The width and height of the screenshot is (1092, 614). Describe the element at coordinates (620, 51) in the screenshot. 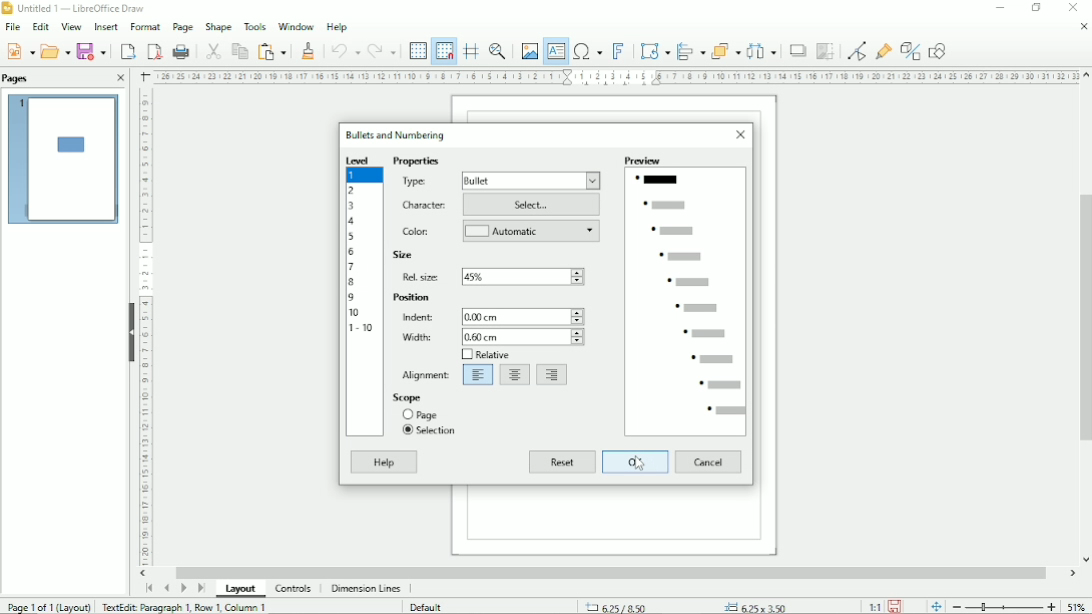

I see `Insert fontwork text` at that location.